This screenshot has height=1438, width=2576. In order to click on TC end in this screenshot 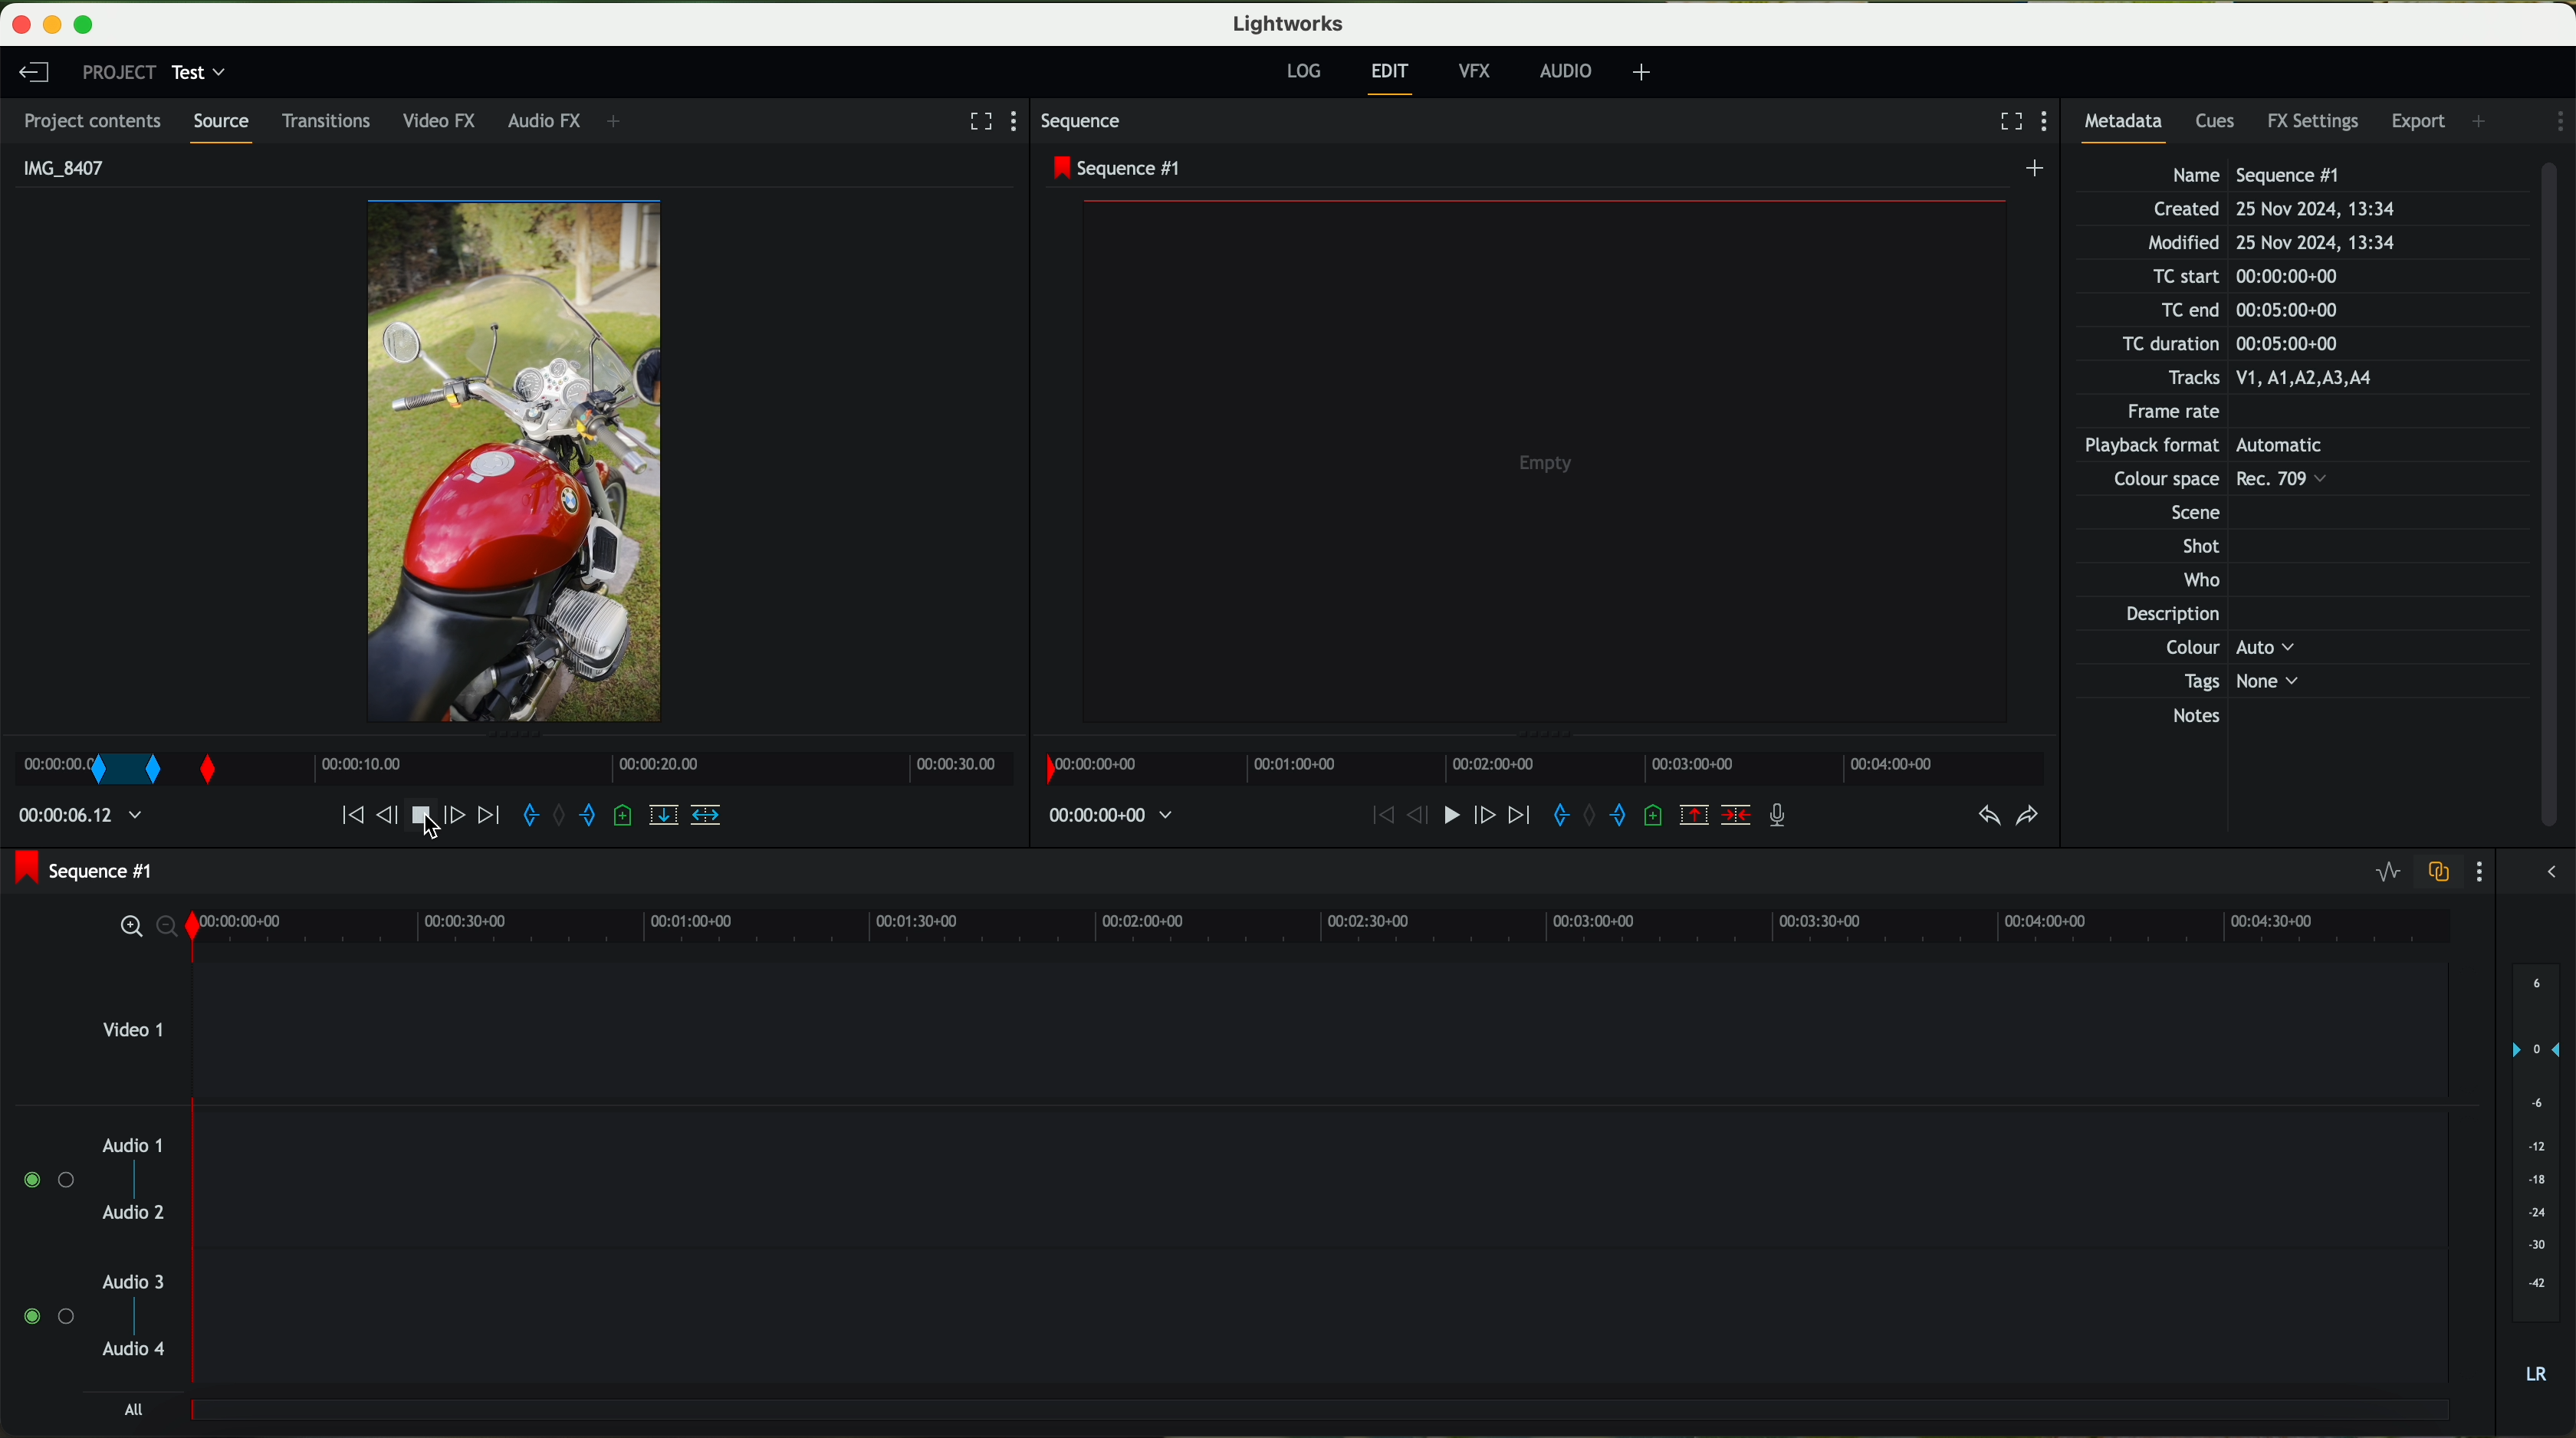, I will do `click(2276, 311)`.